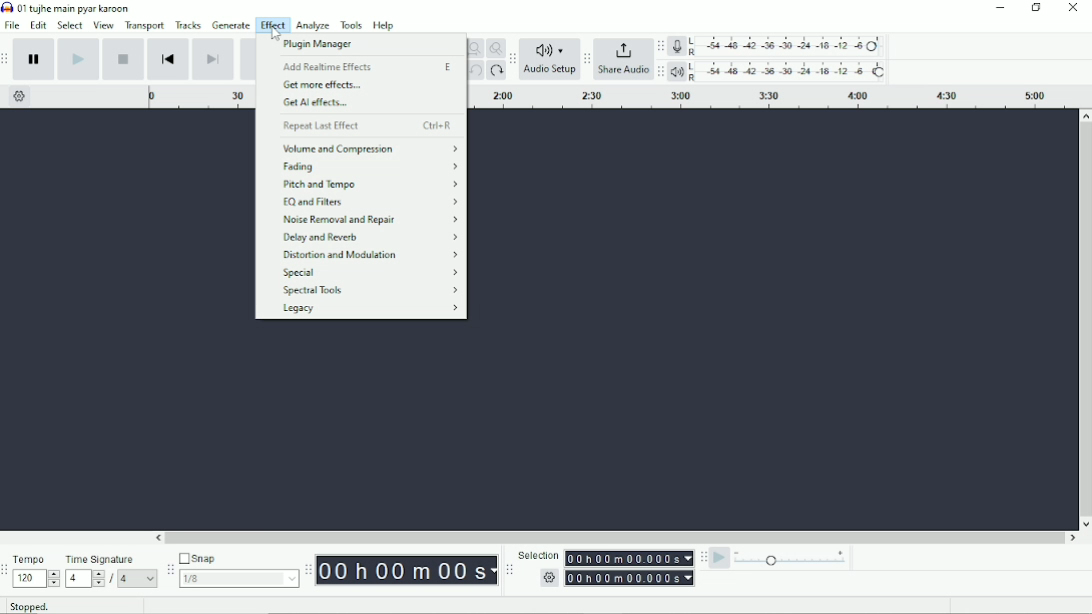 The height and width of the screenshot is (614, 1092). I want to click on Audacity transport toolbar, so click(7, 62).